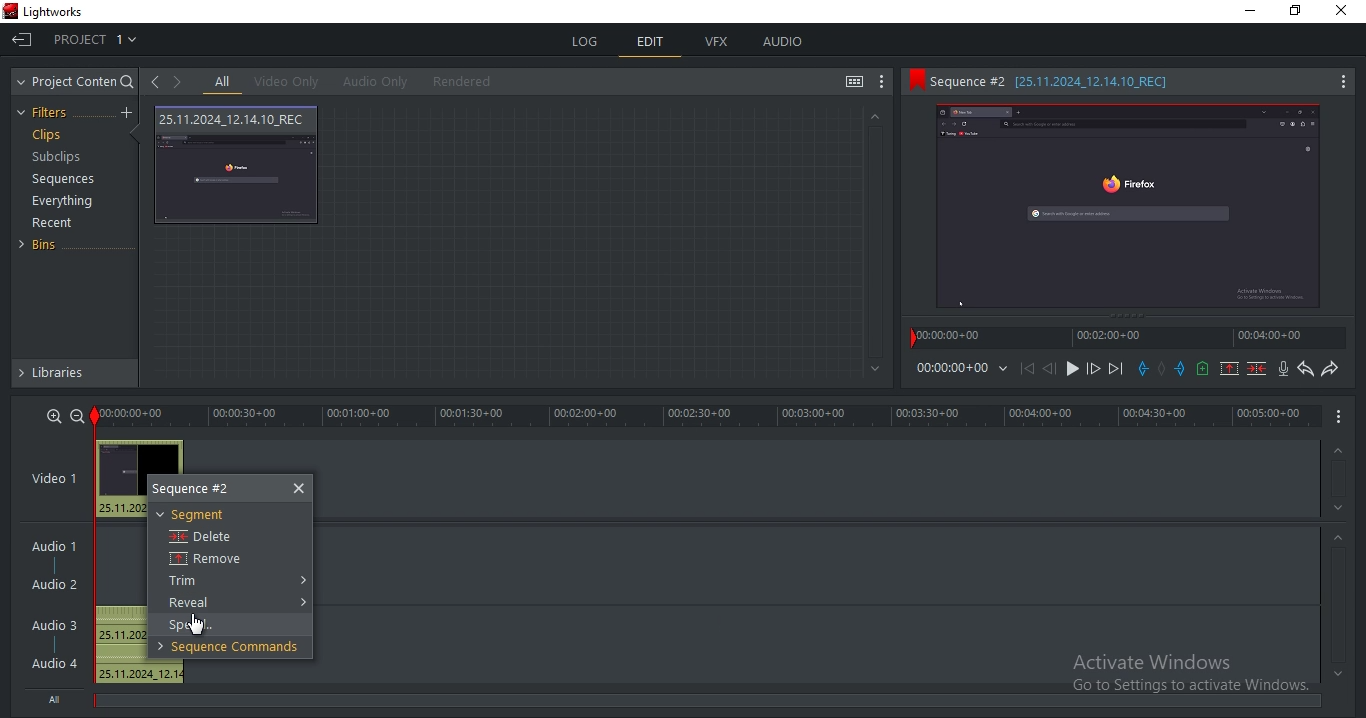  I want to click on project content, so click(75, 82).